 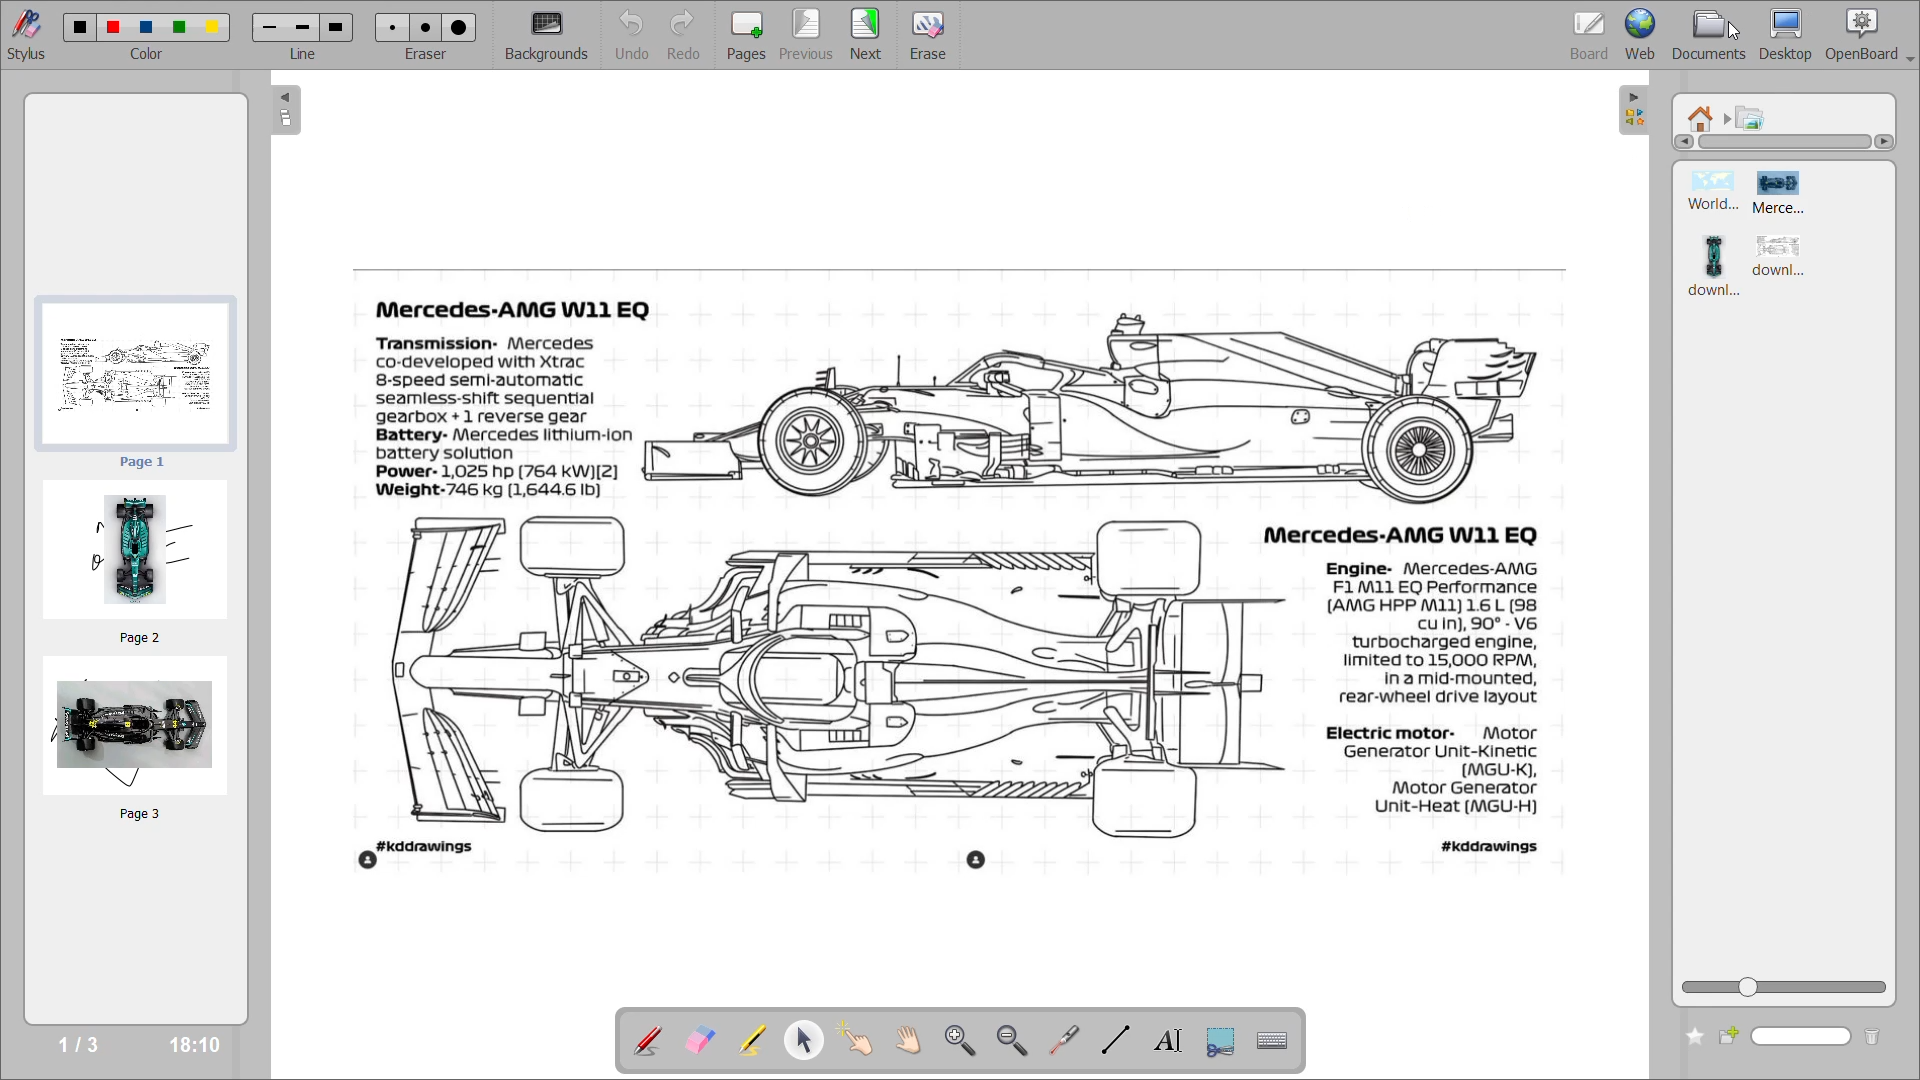 What do you see at coordinates (1404, 533) in the screenshot?
I see `Mercedes-AMG W11 EQ` at bounding box center [1404, 533].